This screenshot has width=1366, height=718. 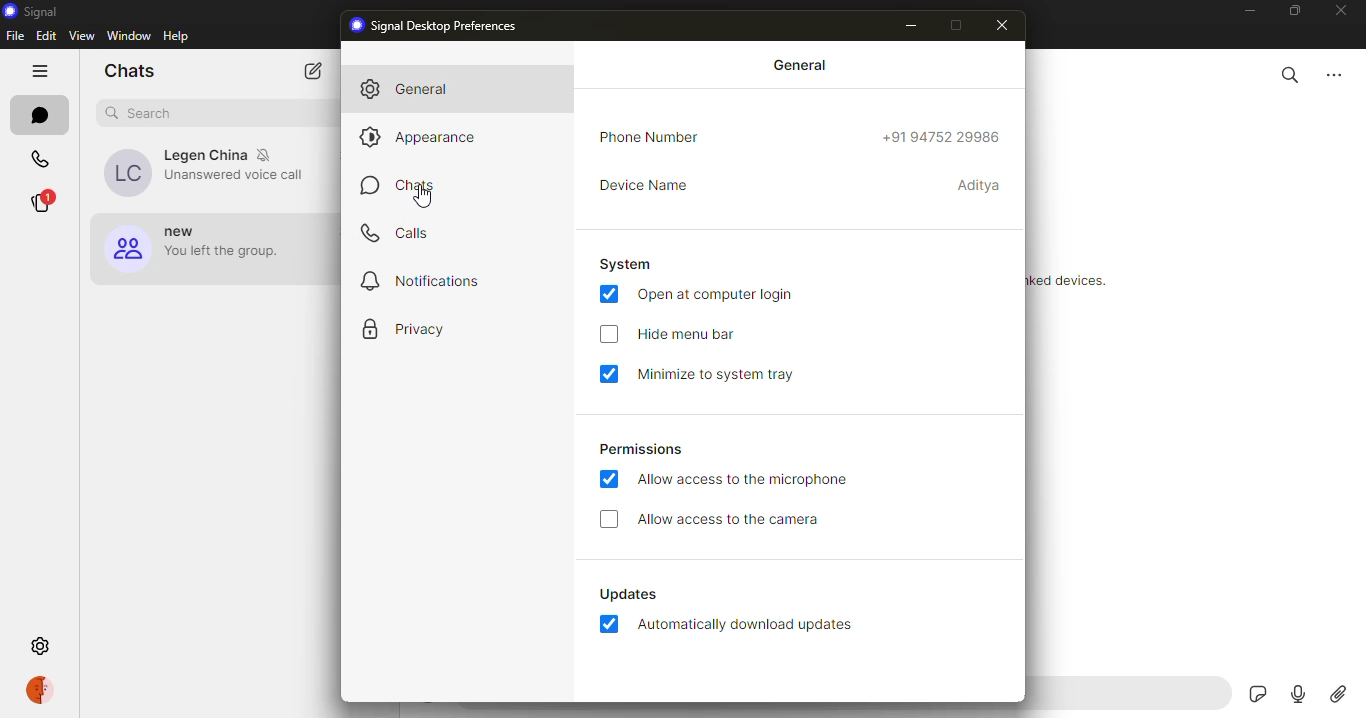 I want to click on window, so click(x=127, y=35).